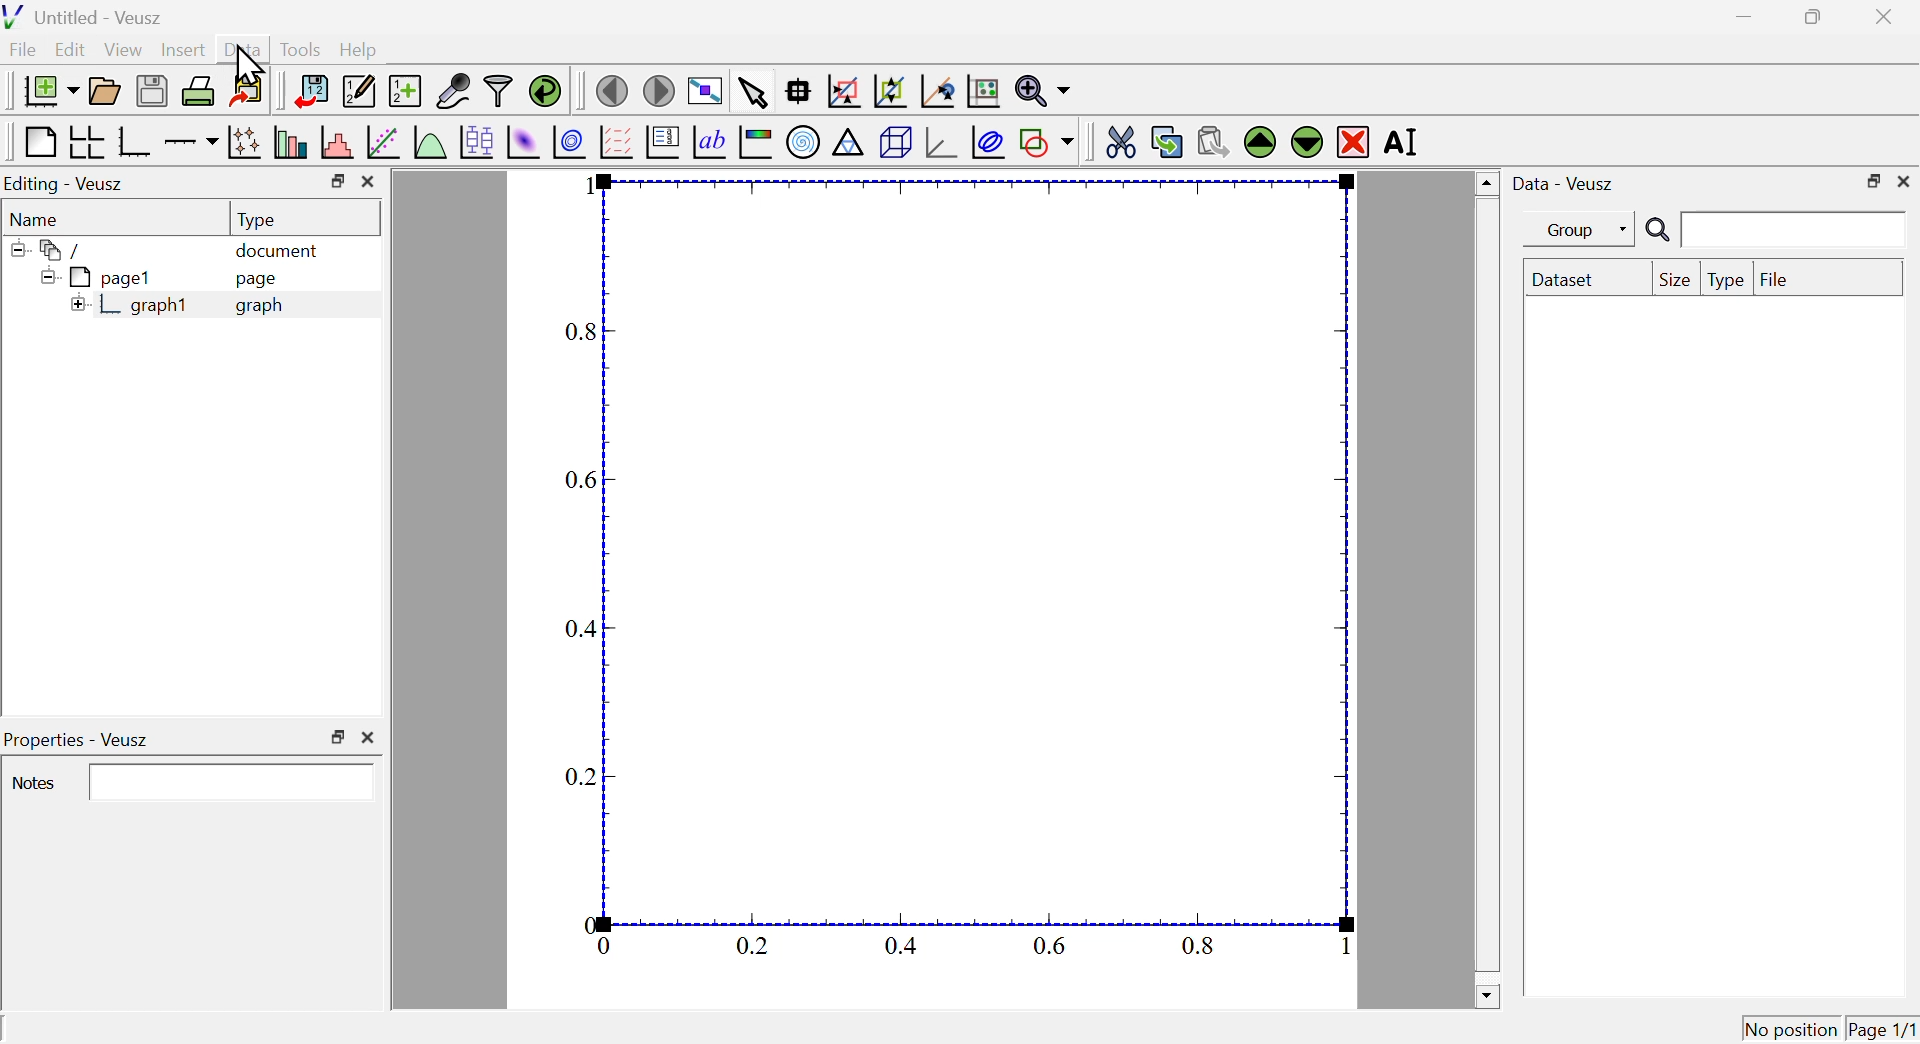 This screenshot has width=1920, height=1044. Describe the element at coordinates (581, 779) in the screenshot. I see `0.2` at that location.